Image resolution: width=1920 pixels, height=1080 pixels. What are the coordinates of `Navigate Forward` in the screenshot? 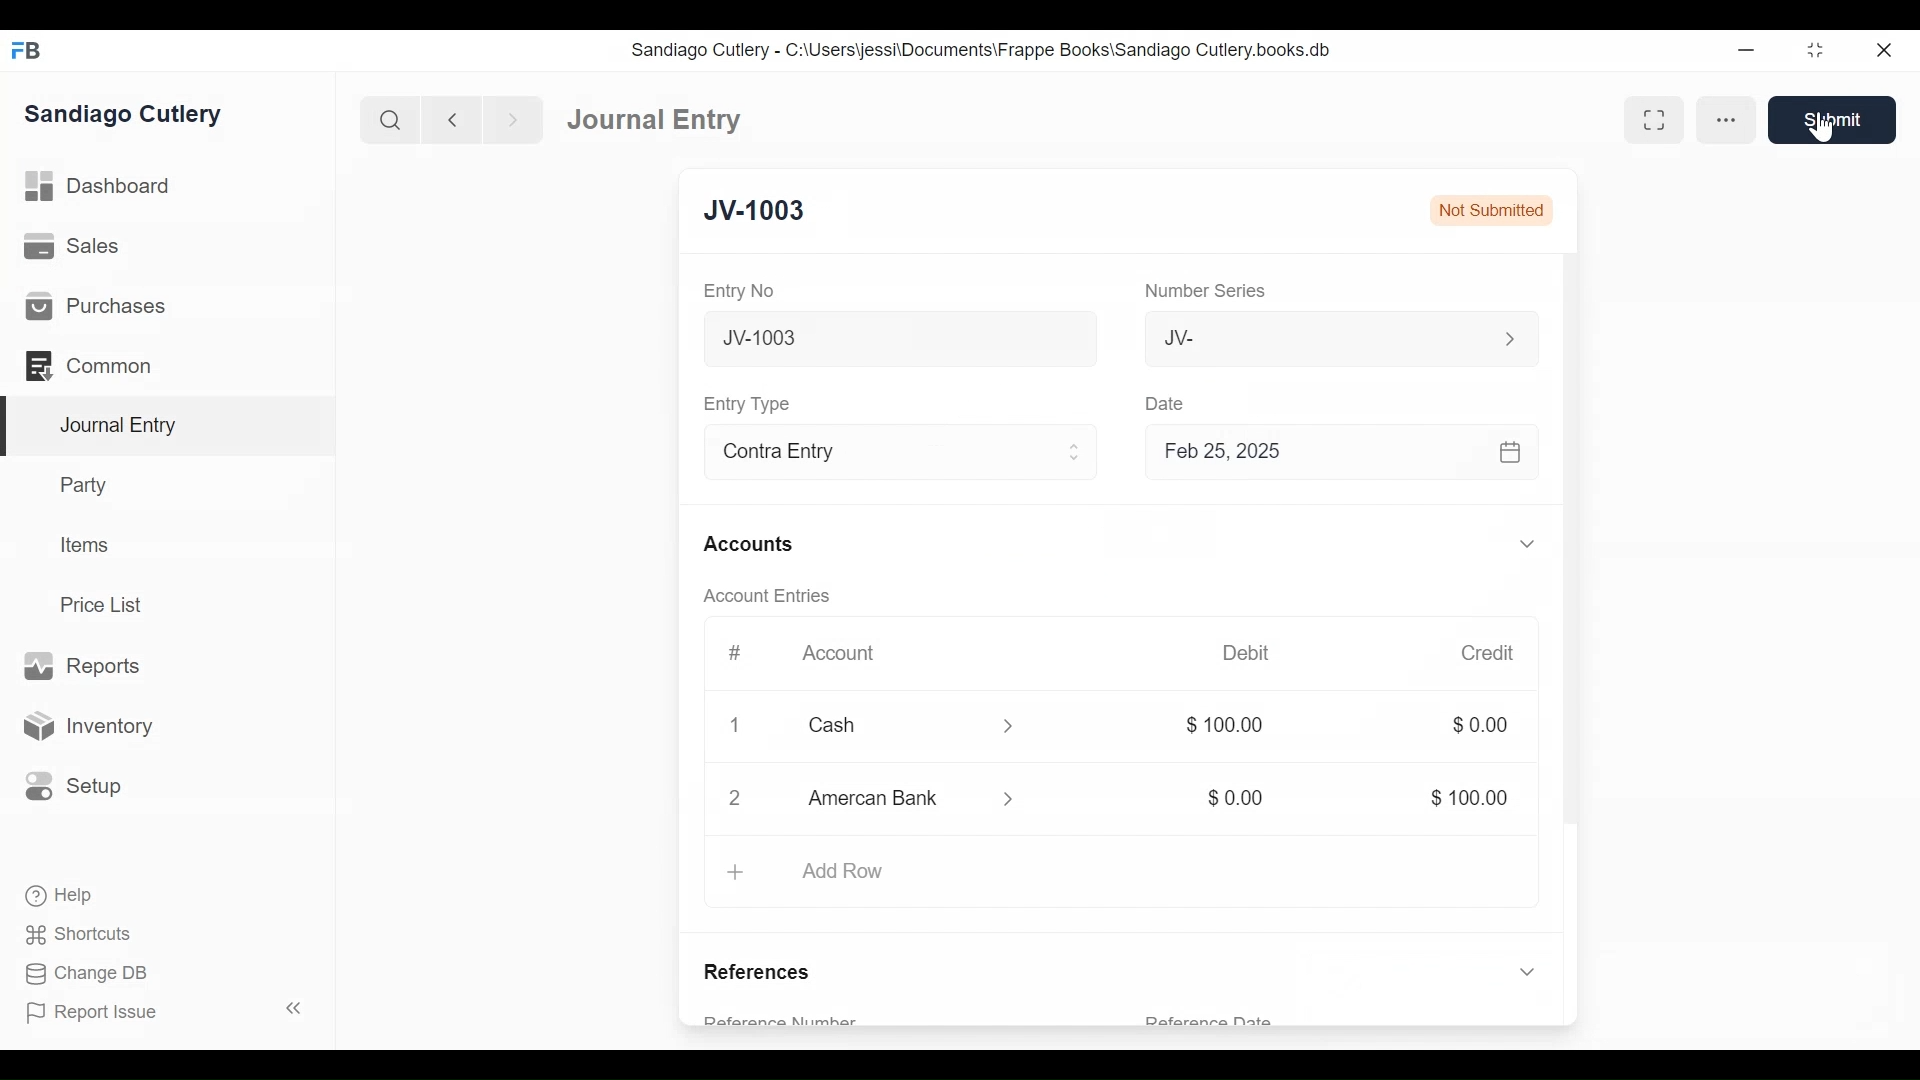 It's located at (514, 118).